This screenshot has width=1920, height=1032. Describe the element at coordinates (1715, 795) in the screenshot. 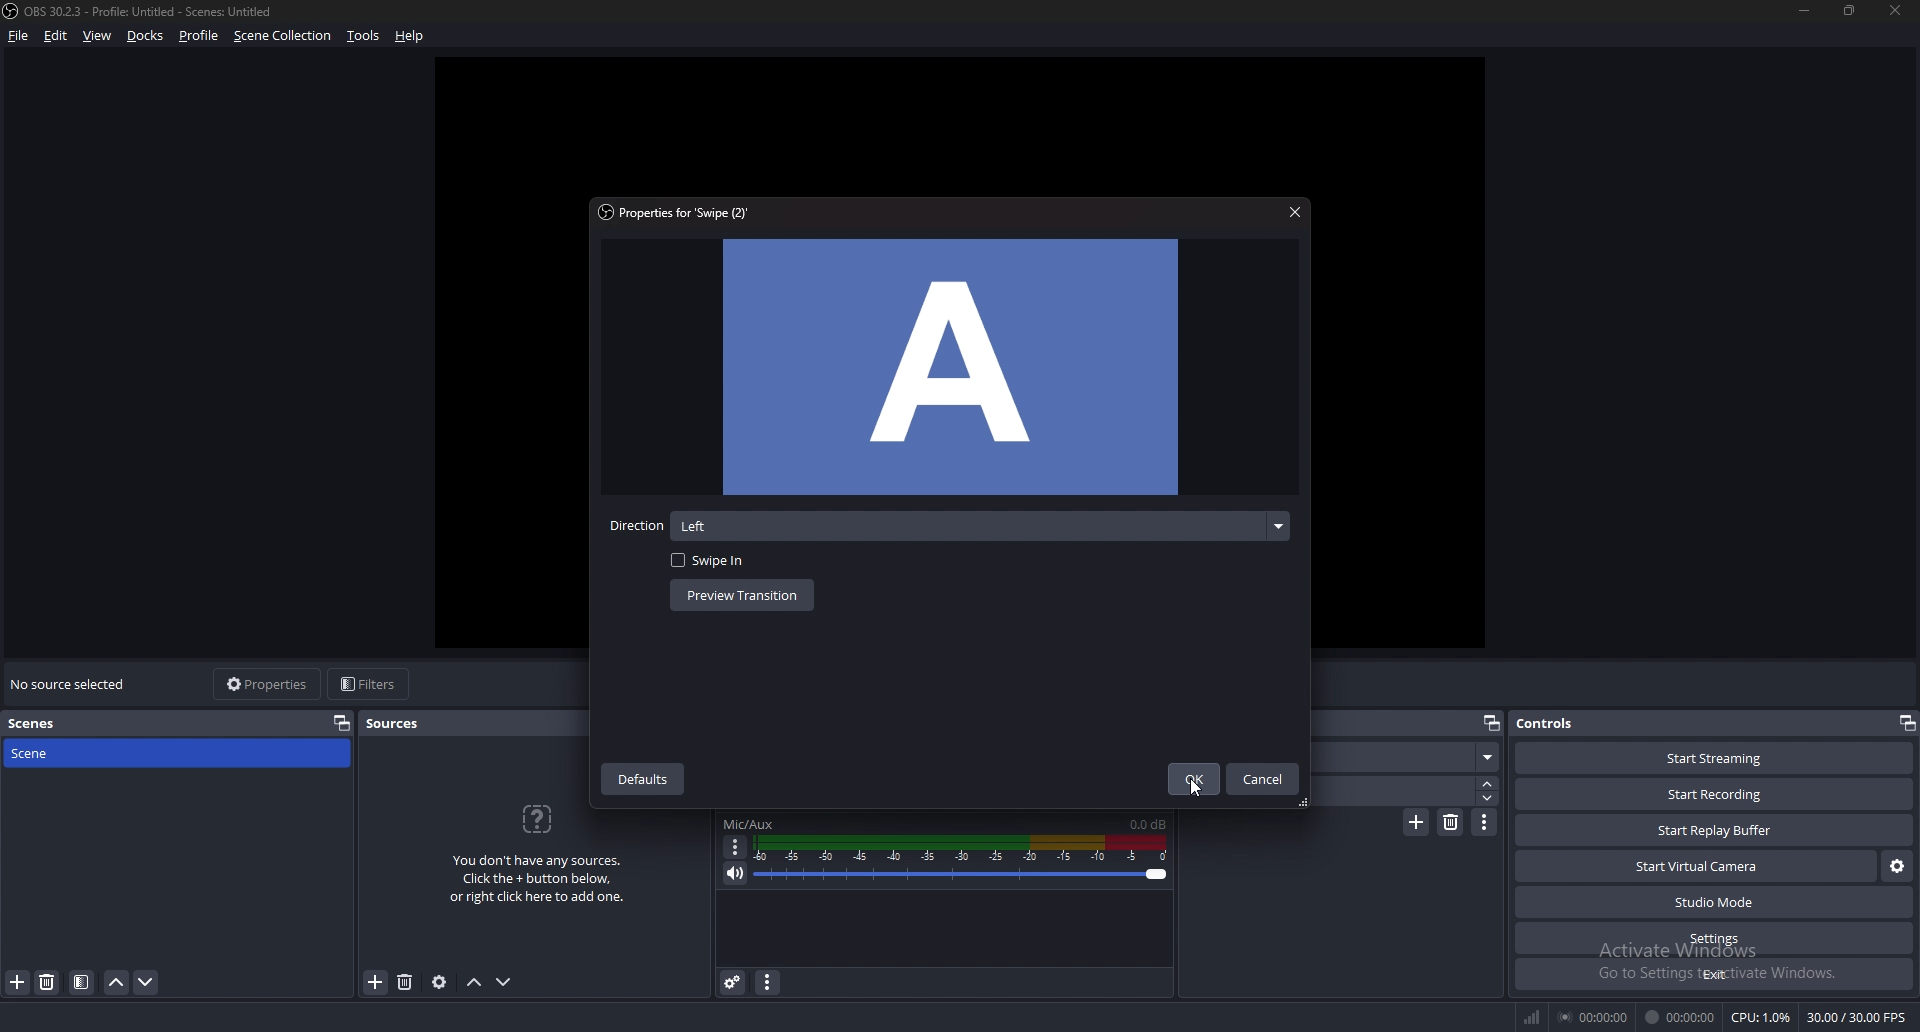

I see `start recording` at that location.